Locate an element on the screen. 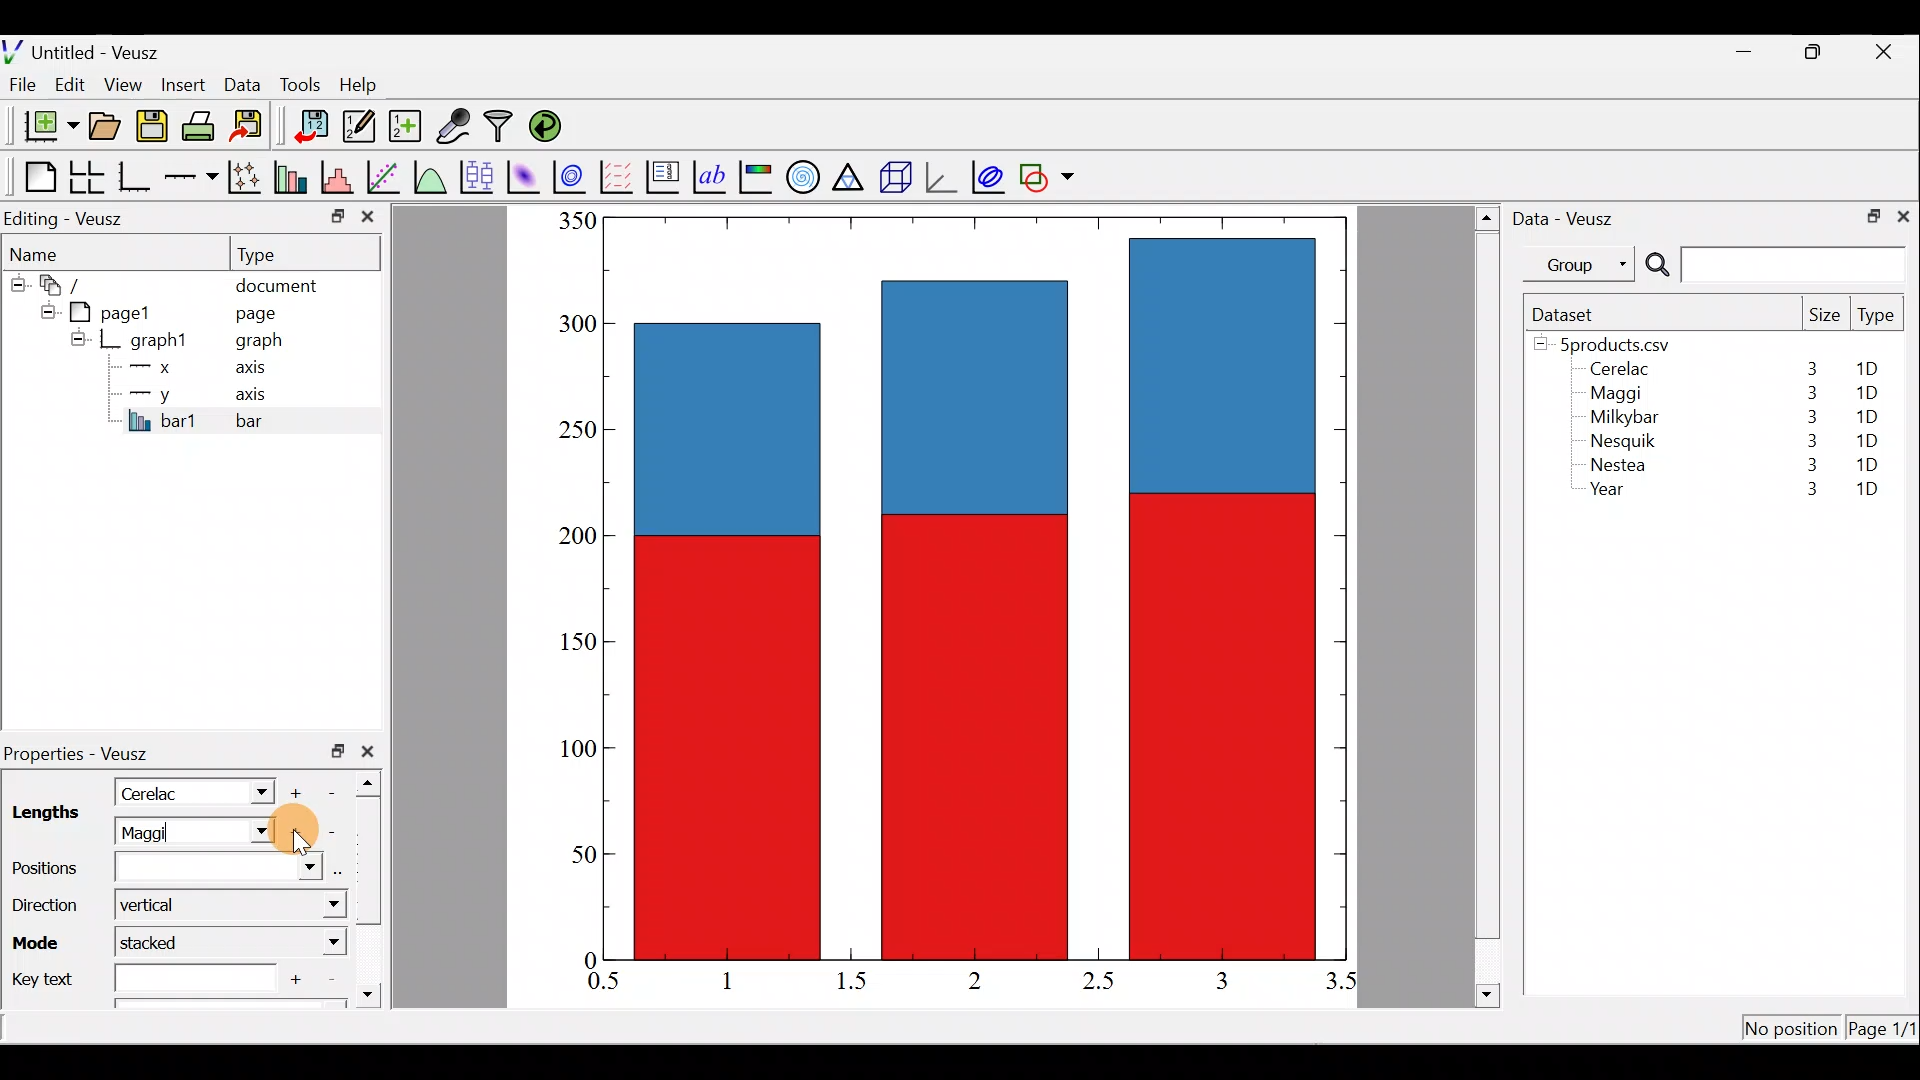 The height and width of the screenshot is (1080, 1920). Plot key is located at coordinates (665, 175).